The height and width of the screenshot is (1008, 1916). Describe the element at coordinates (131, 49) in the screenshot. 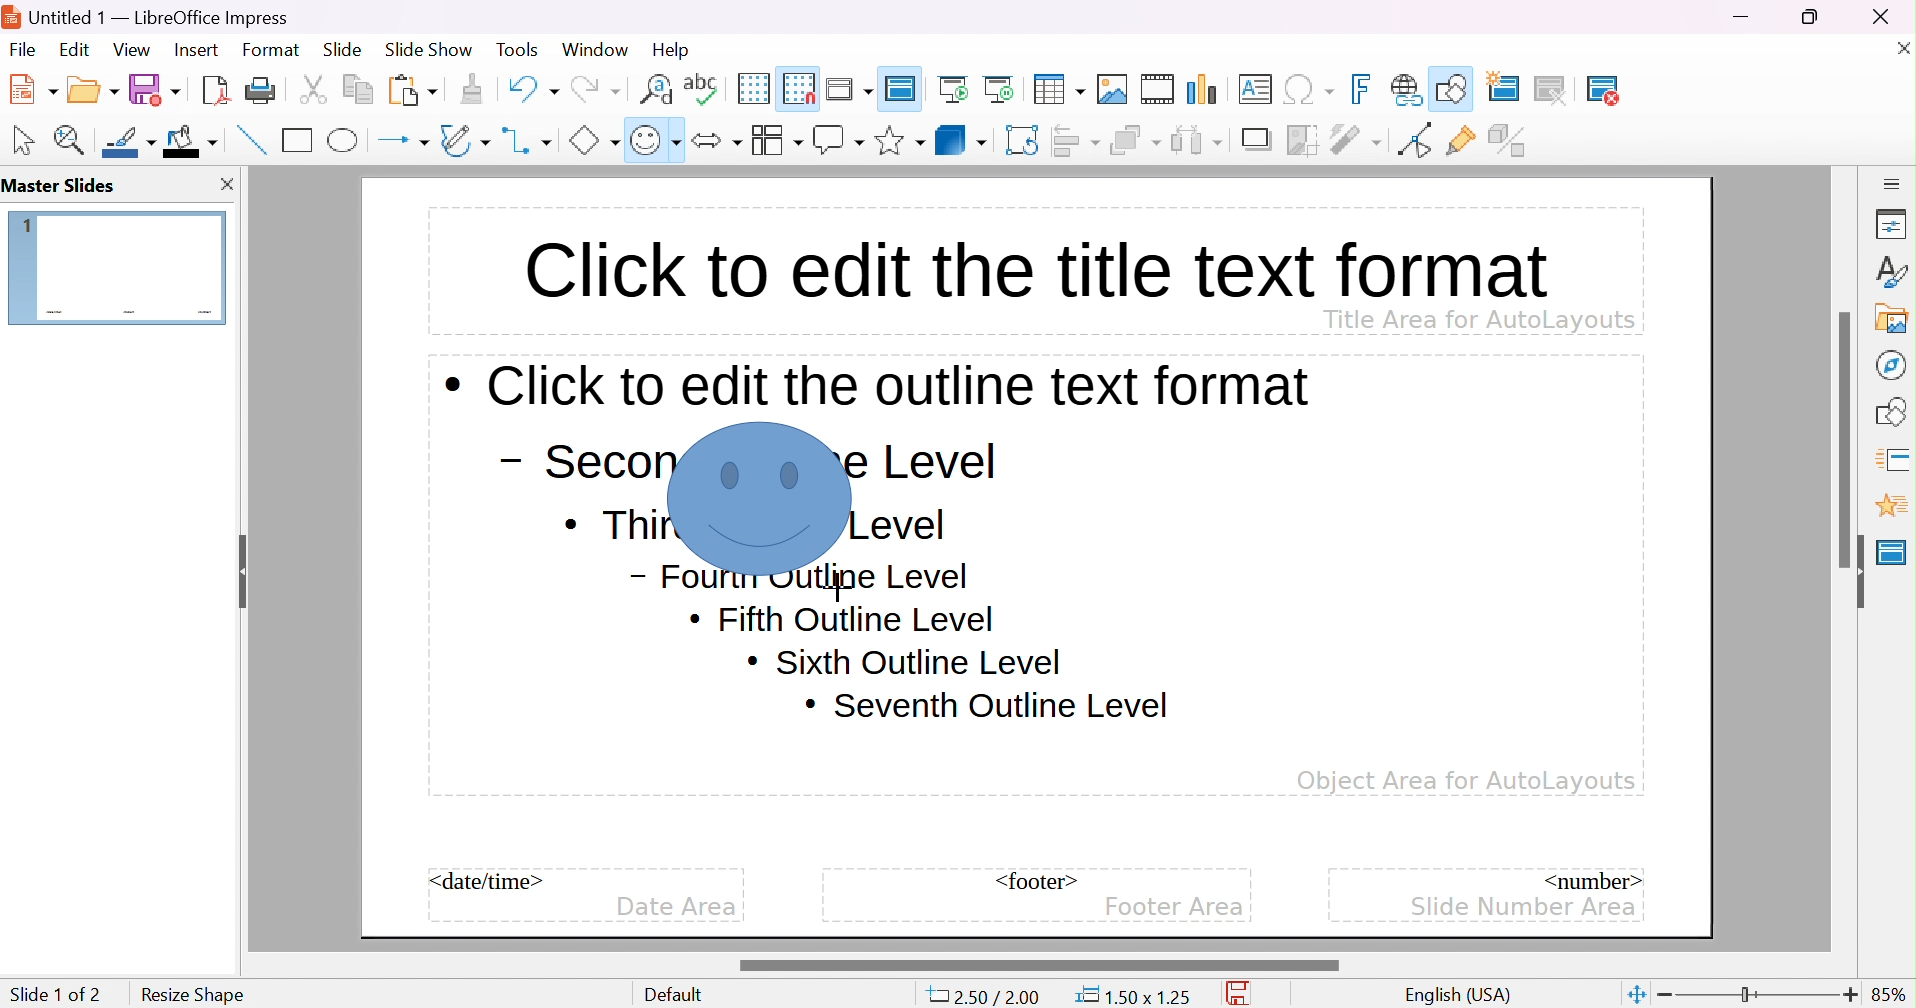

I see `view` at that location.